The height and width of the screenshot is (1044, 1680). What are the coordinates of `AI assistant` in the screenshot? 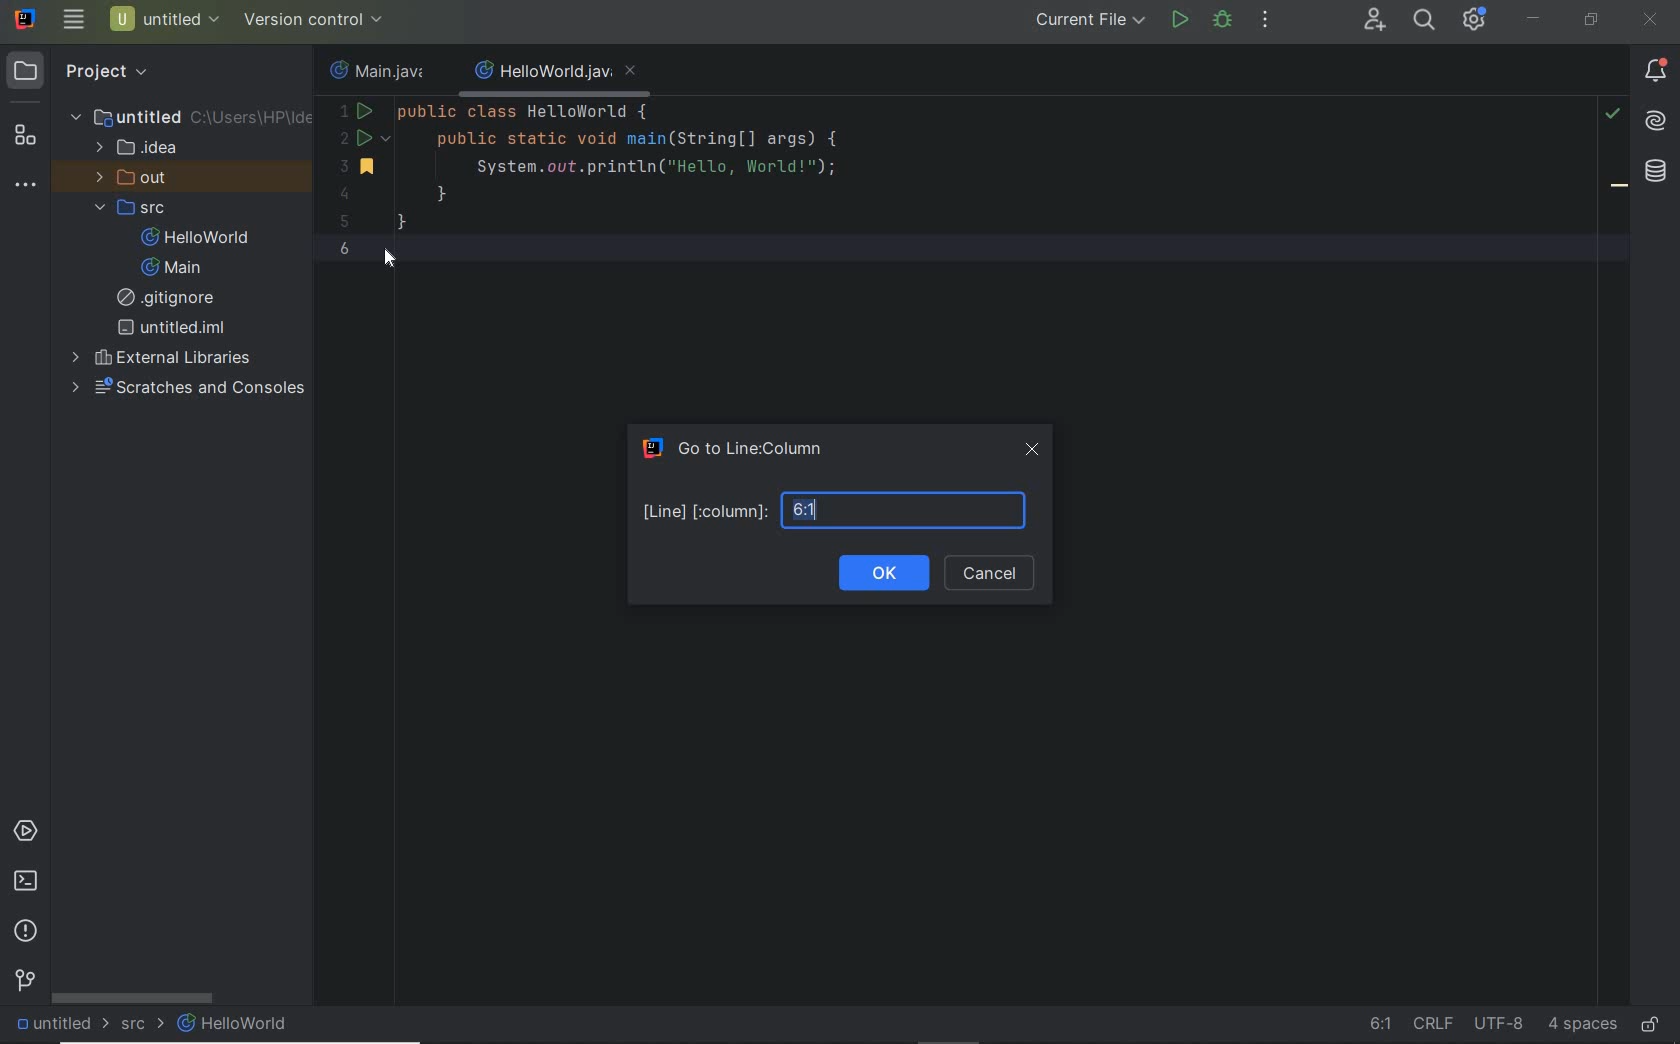 It's located at (1654, 122).